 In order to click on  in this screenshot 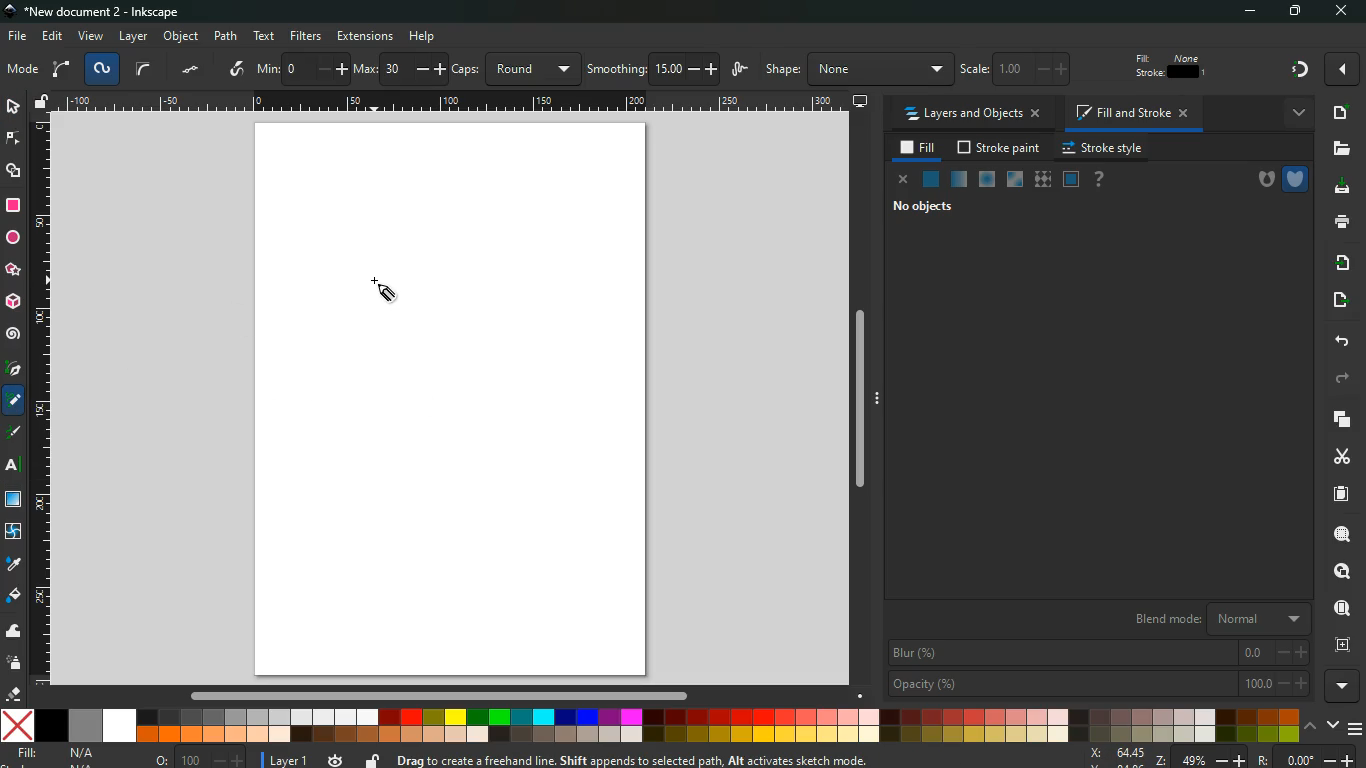, I will do `click(860, 407)`.